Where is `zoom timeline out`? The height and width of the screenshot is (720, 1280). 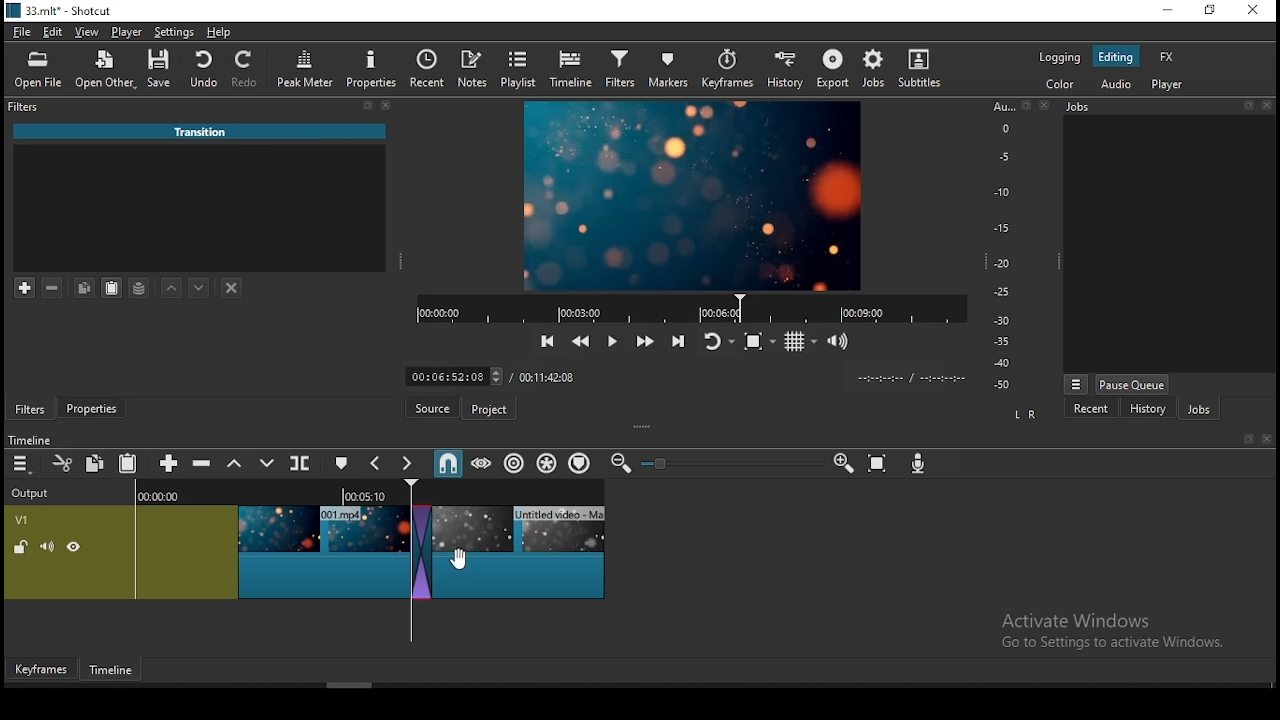
zoom timeline out is located at coordinates (623, 464).